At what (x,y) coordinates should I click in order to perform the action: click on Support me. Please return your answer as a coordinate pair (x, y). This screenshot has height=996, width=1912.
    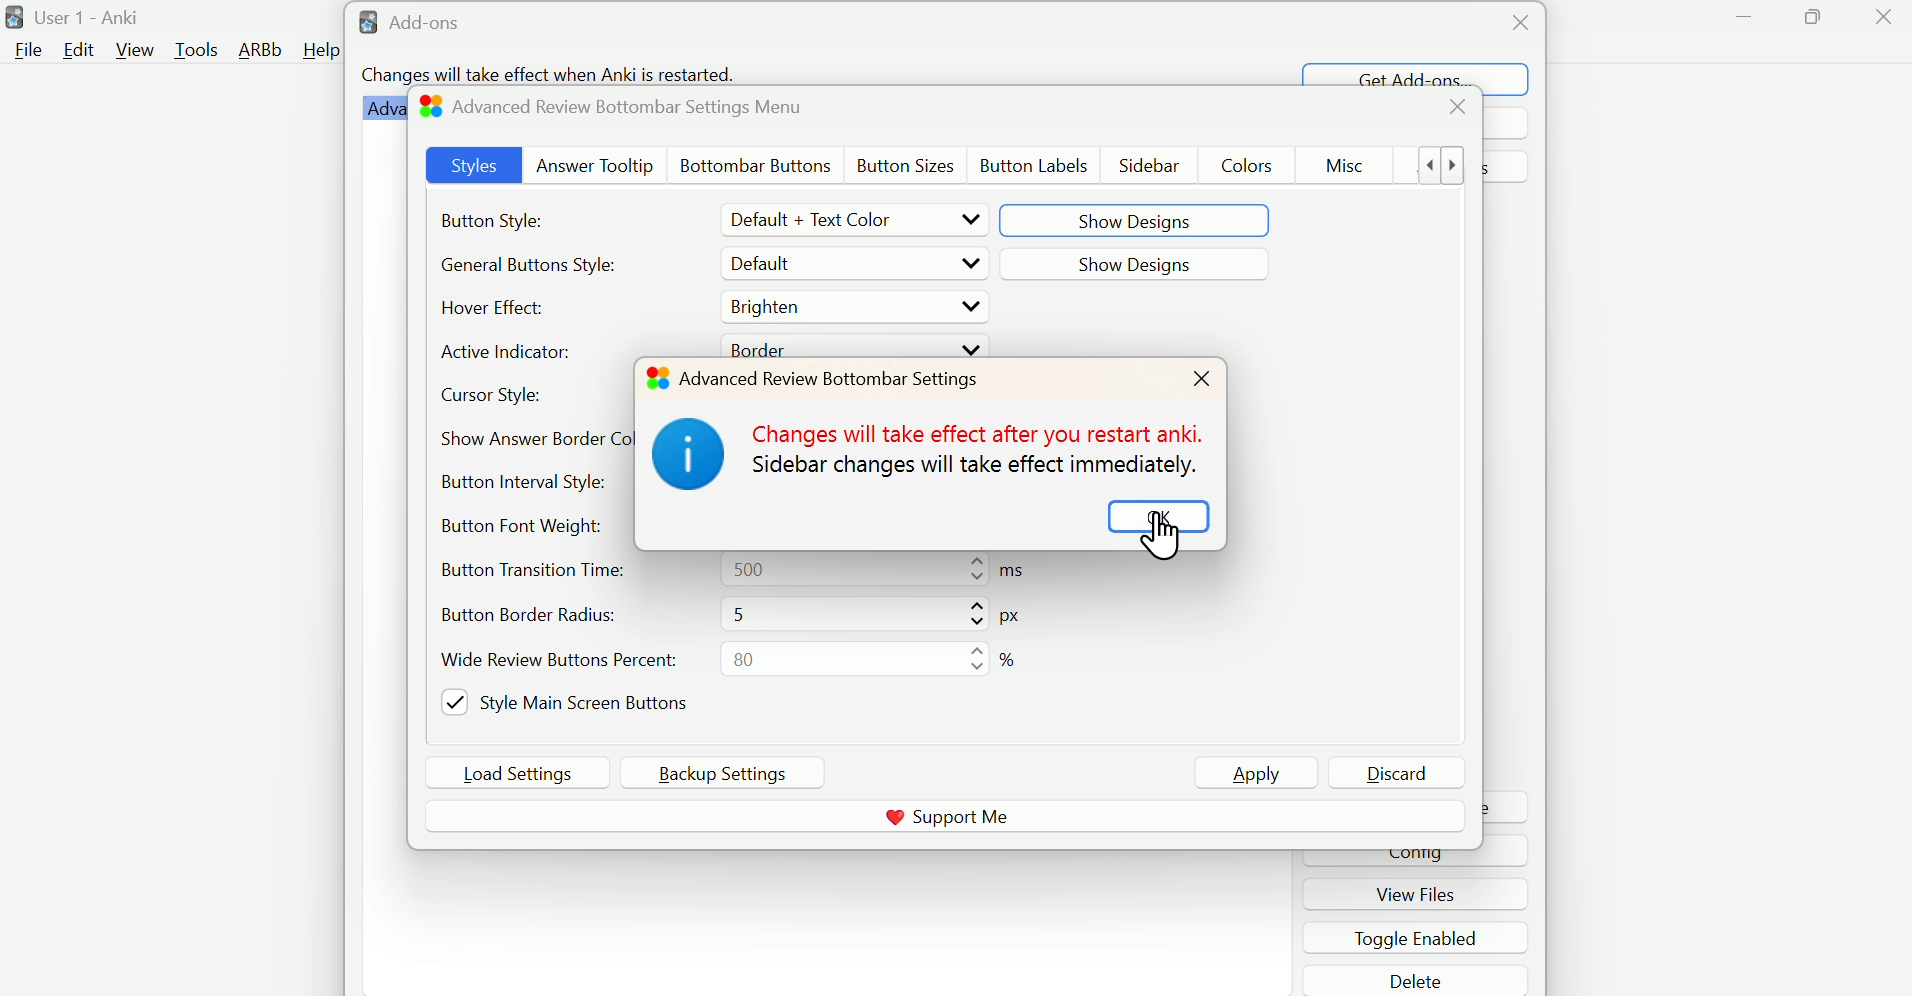
    Looking at the image, I should click on (942, 819).